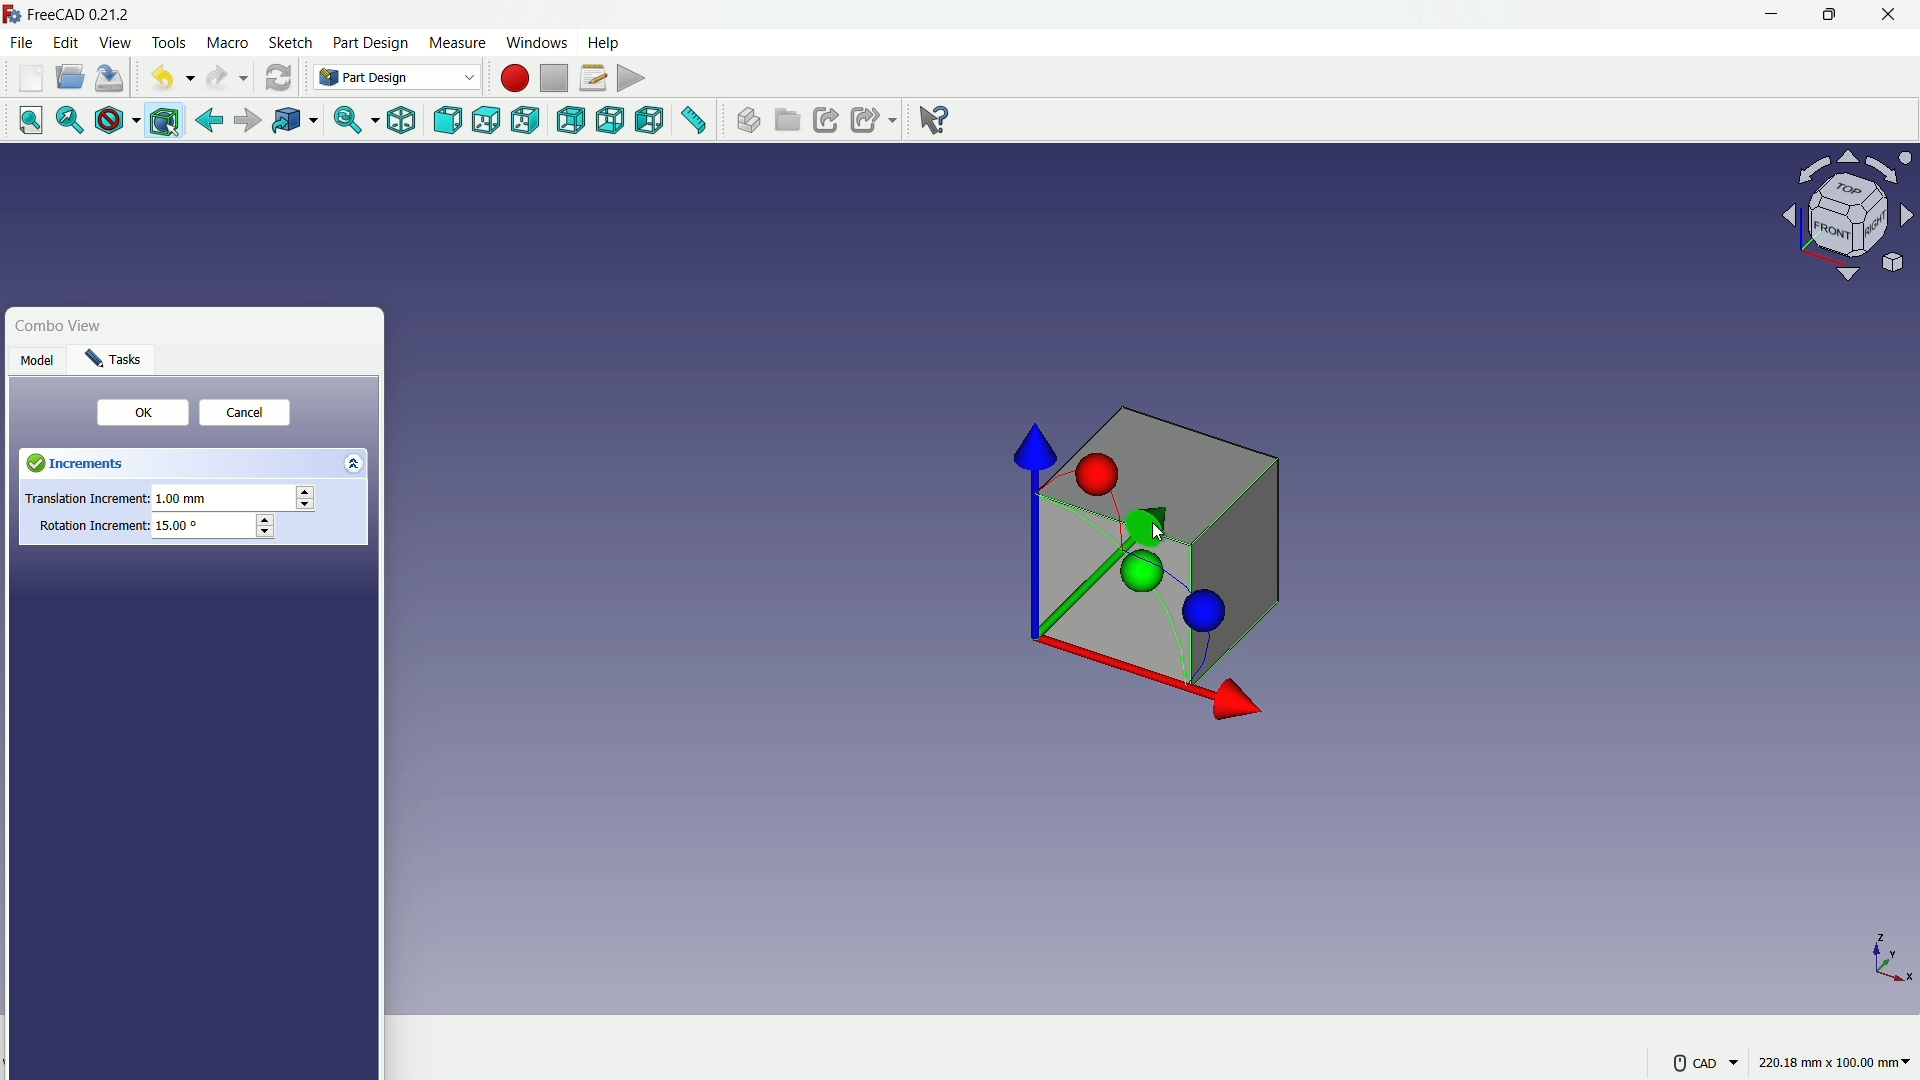 Image resolution: width=1920 pixels, height=1080 pixels. I want to click on CAD, so click(1703, 1061).